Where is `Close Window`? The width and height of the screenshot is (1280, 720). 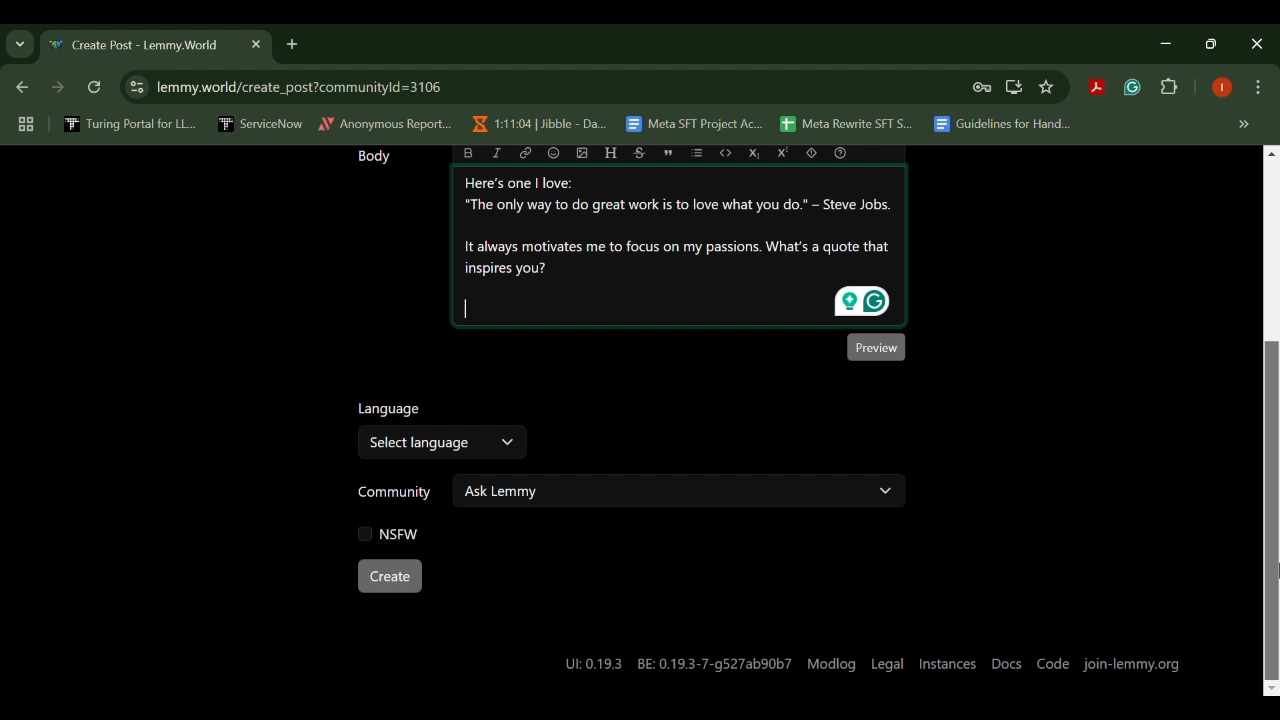 Close Window is located at coordinates (1258, 44).